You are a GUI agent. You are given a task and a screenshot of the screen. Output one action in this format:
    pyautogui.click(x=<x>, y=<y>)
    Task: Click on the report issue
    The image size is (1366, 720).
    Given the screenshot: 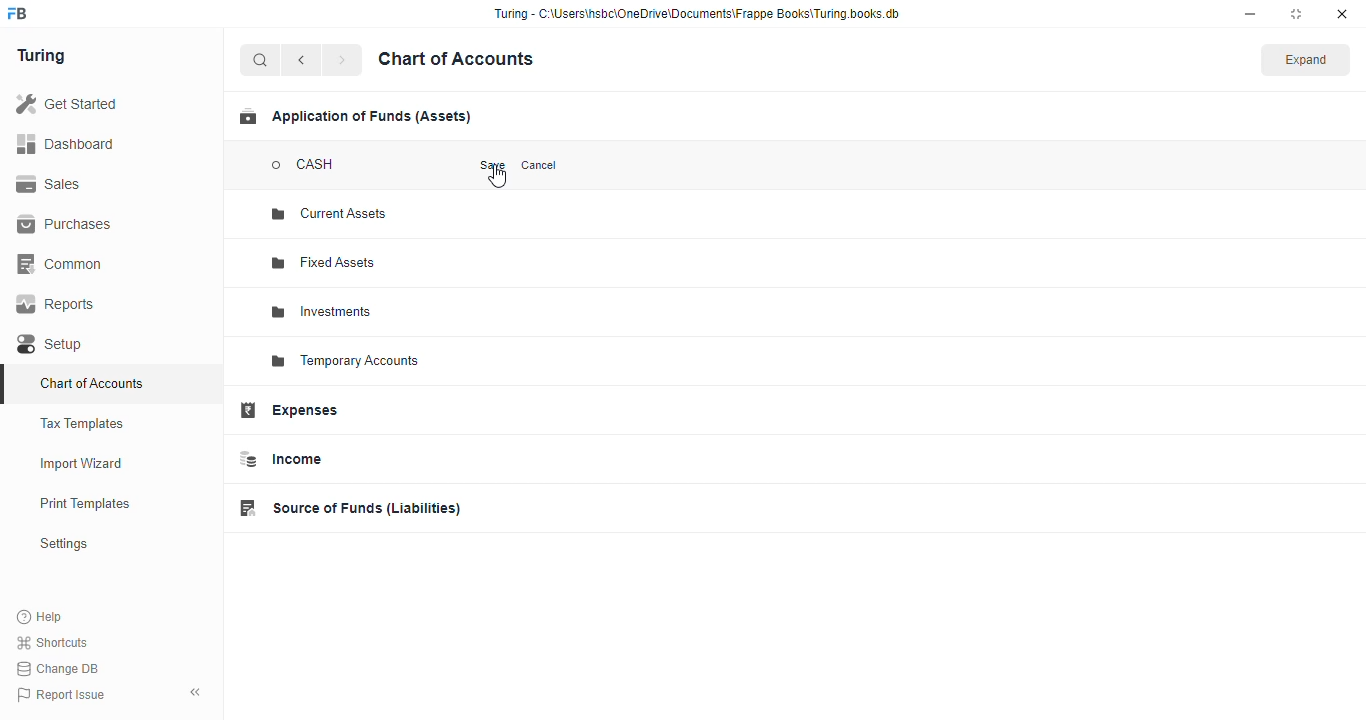 What is the action you would take?
    pyautogui.click(x=60, y=694)
    